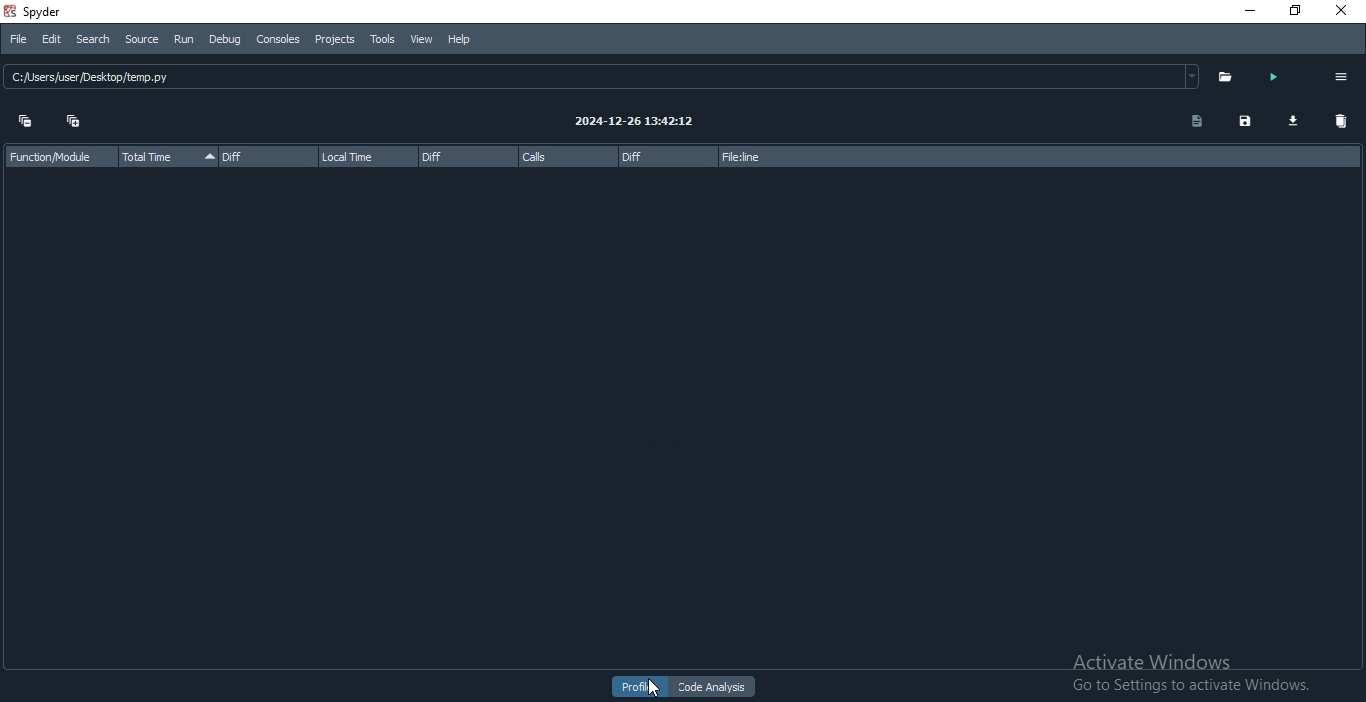  Describe the element at coordinates (1349, 14) in the screenshot. I see `close` at that location.